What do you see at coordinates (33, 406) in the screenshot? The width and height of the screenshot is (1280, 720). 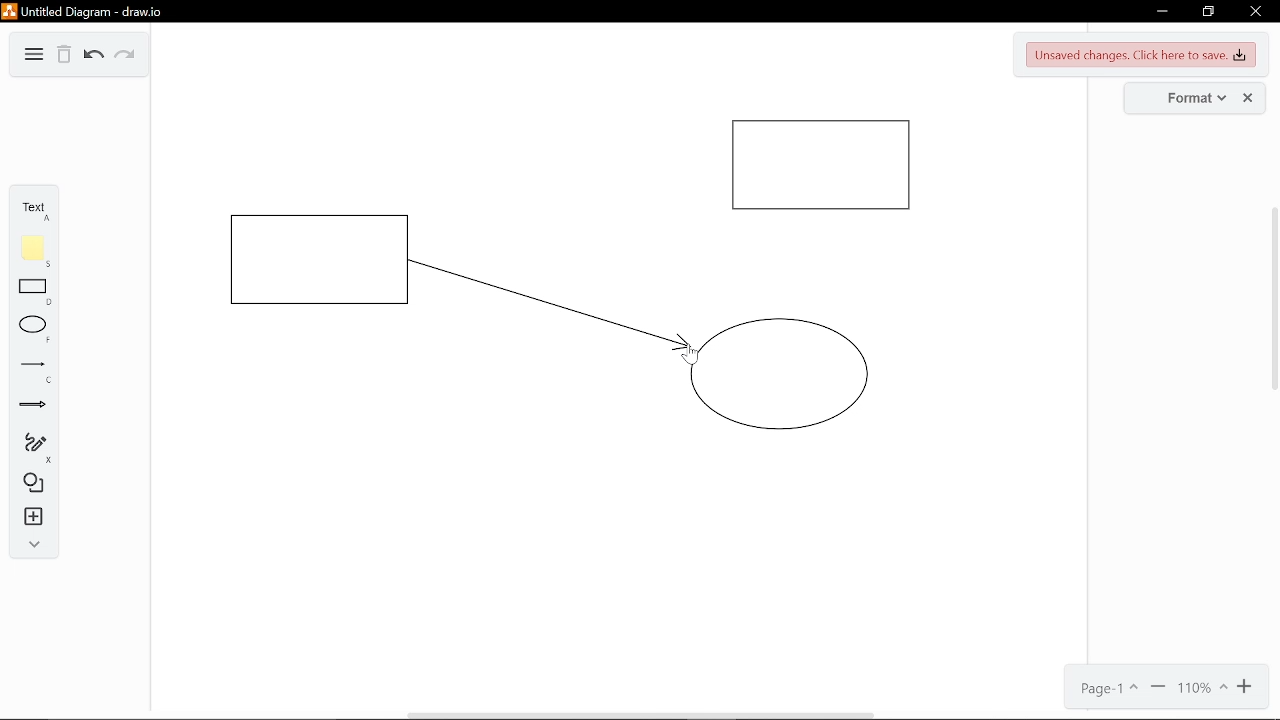 I see `Arrow` at bounding box center [33, 406].